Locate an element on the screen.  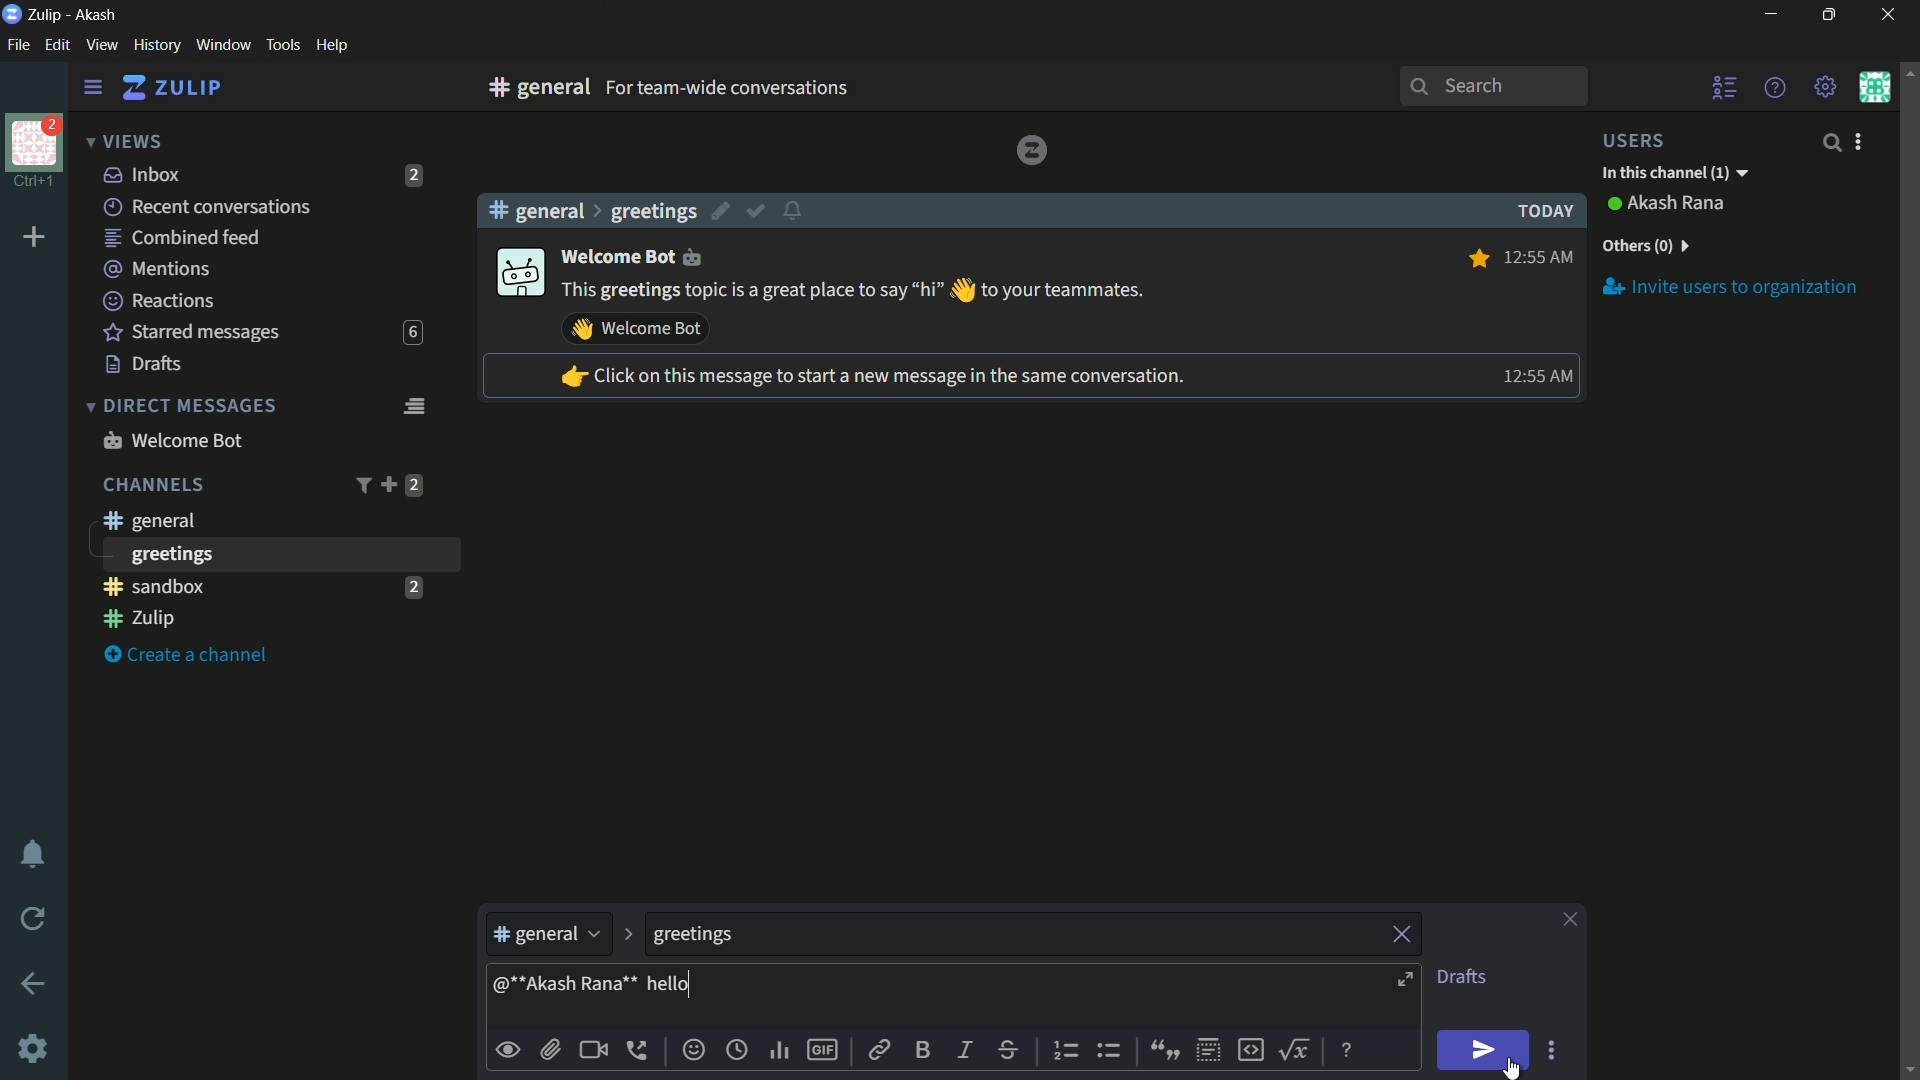
mentioned someone is located at coordinates (567, 988).